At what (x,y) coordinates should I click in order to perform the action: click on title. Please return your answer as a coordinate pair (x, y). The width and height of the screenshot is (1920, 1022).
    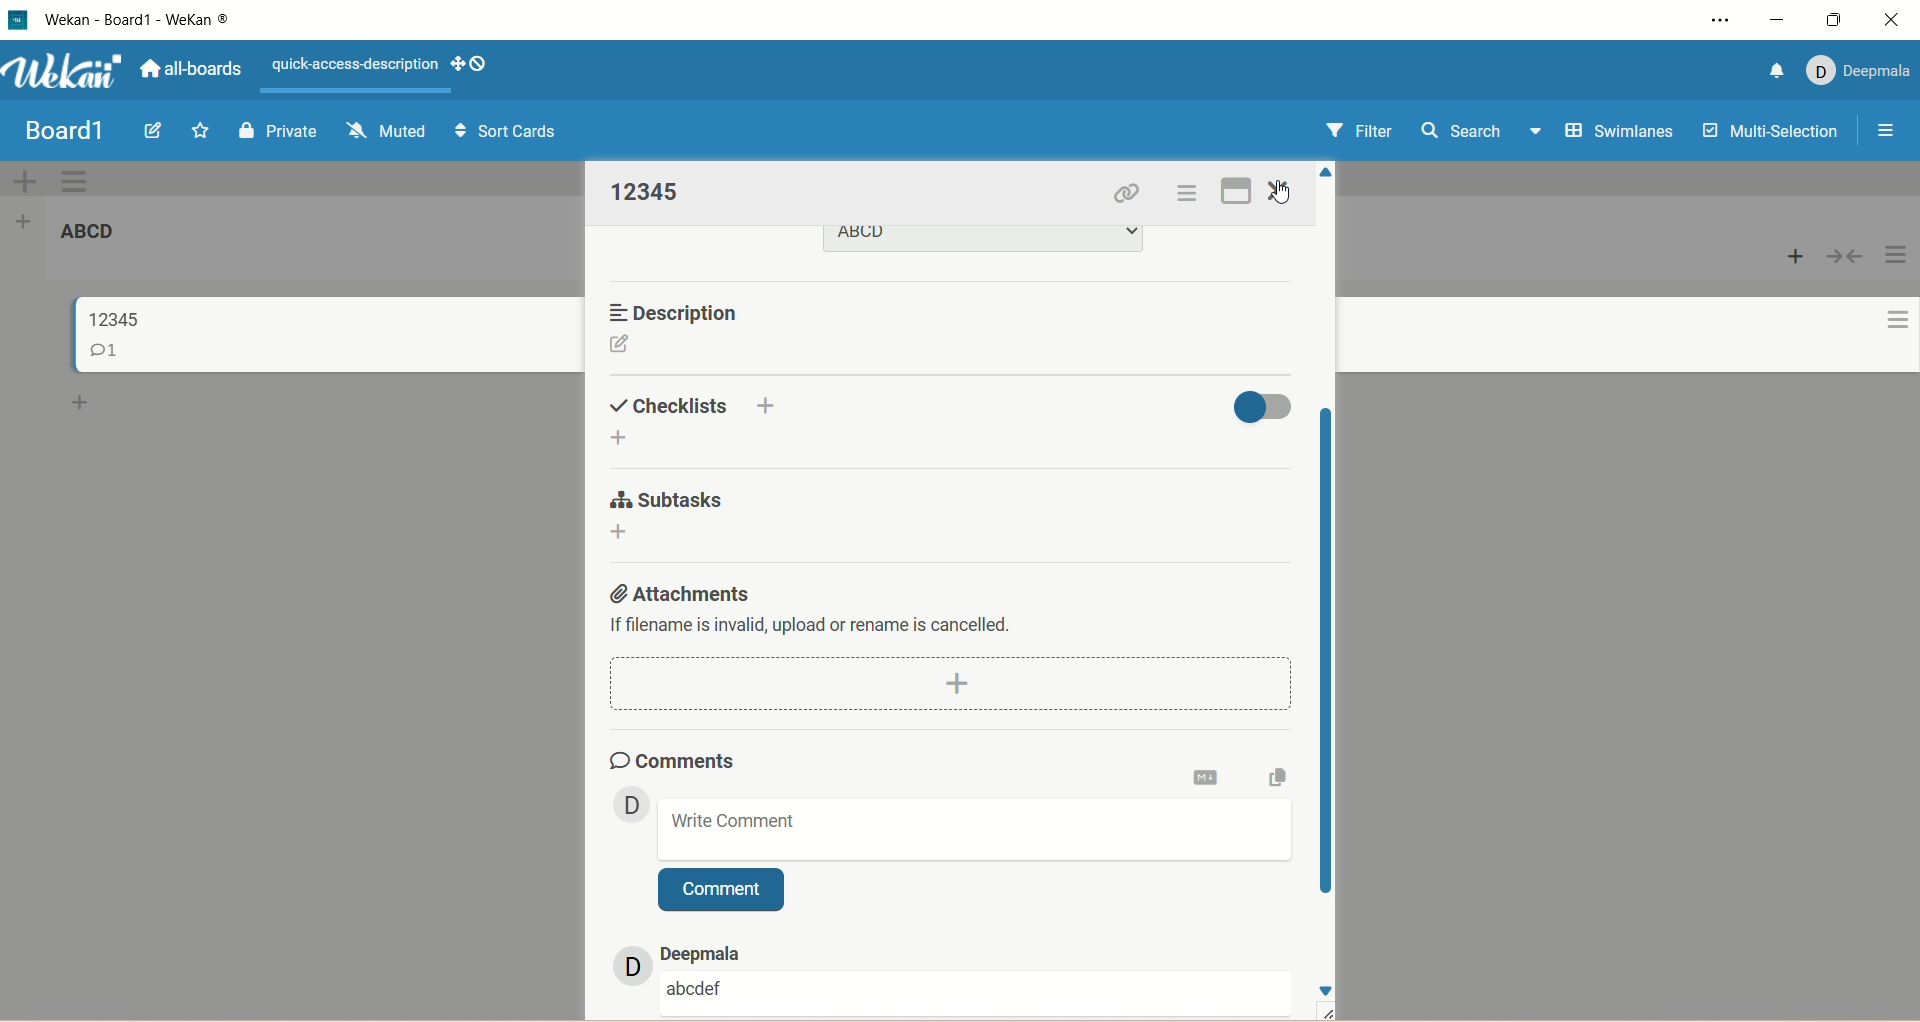
    Looking at the image, I should click on (117, 316).